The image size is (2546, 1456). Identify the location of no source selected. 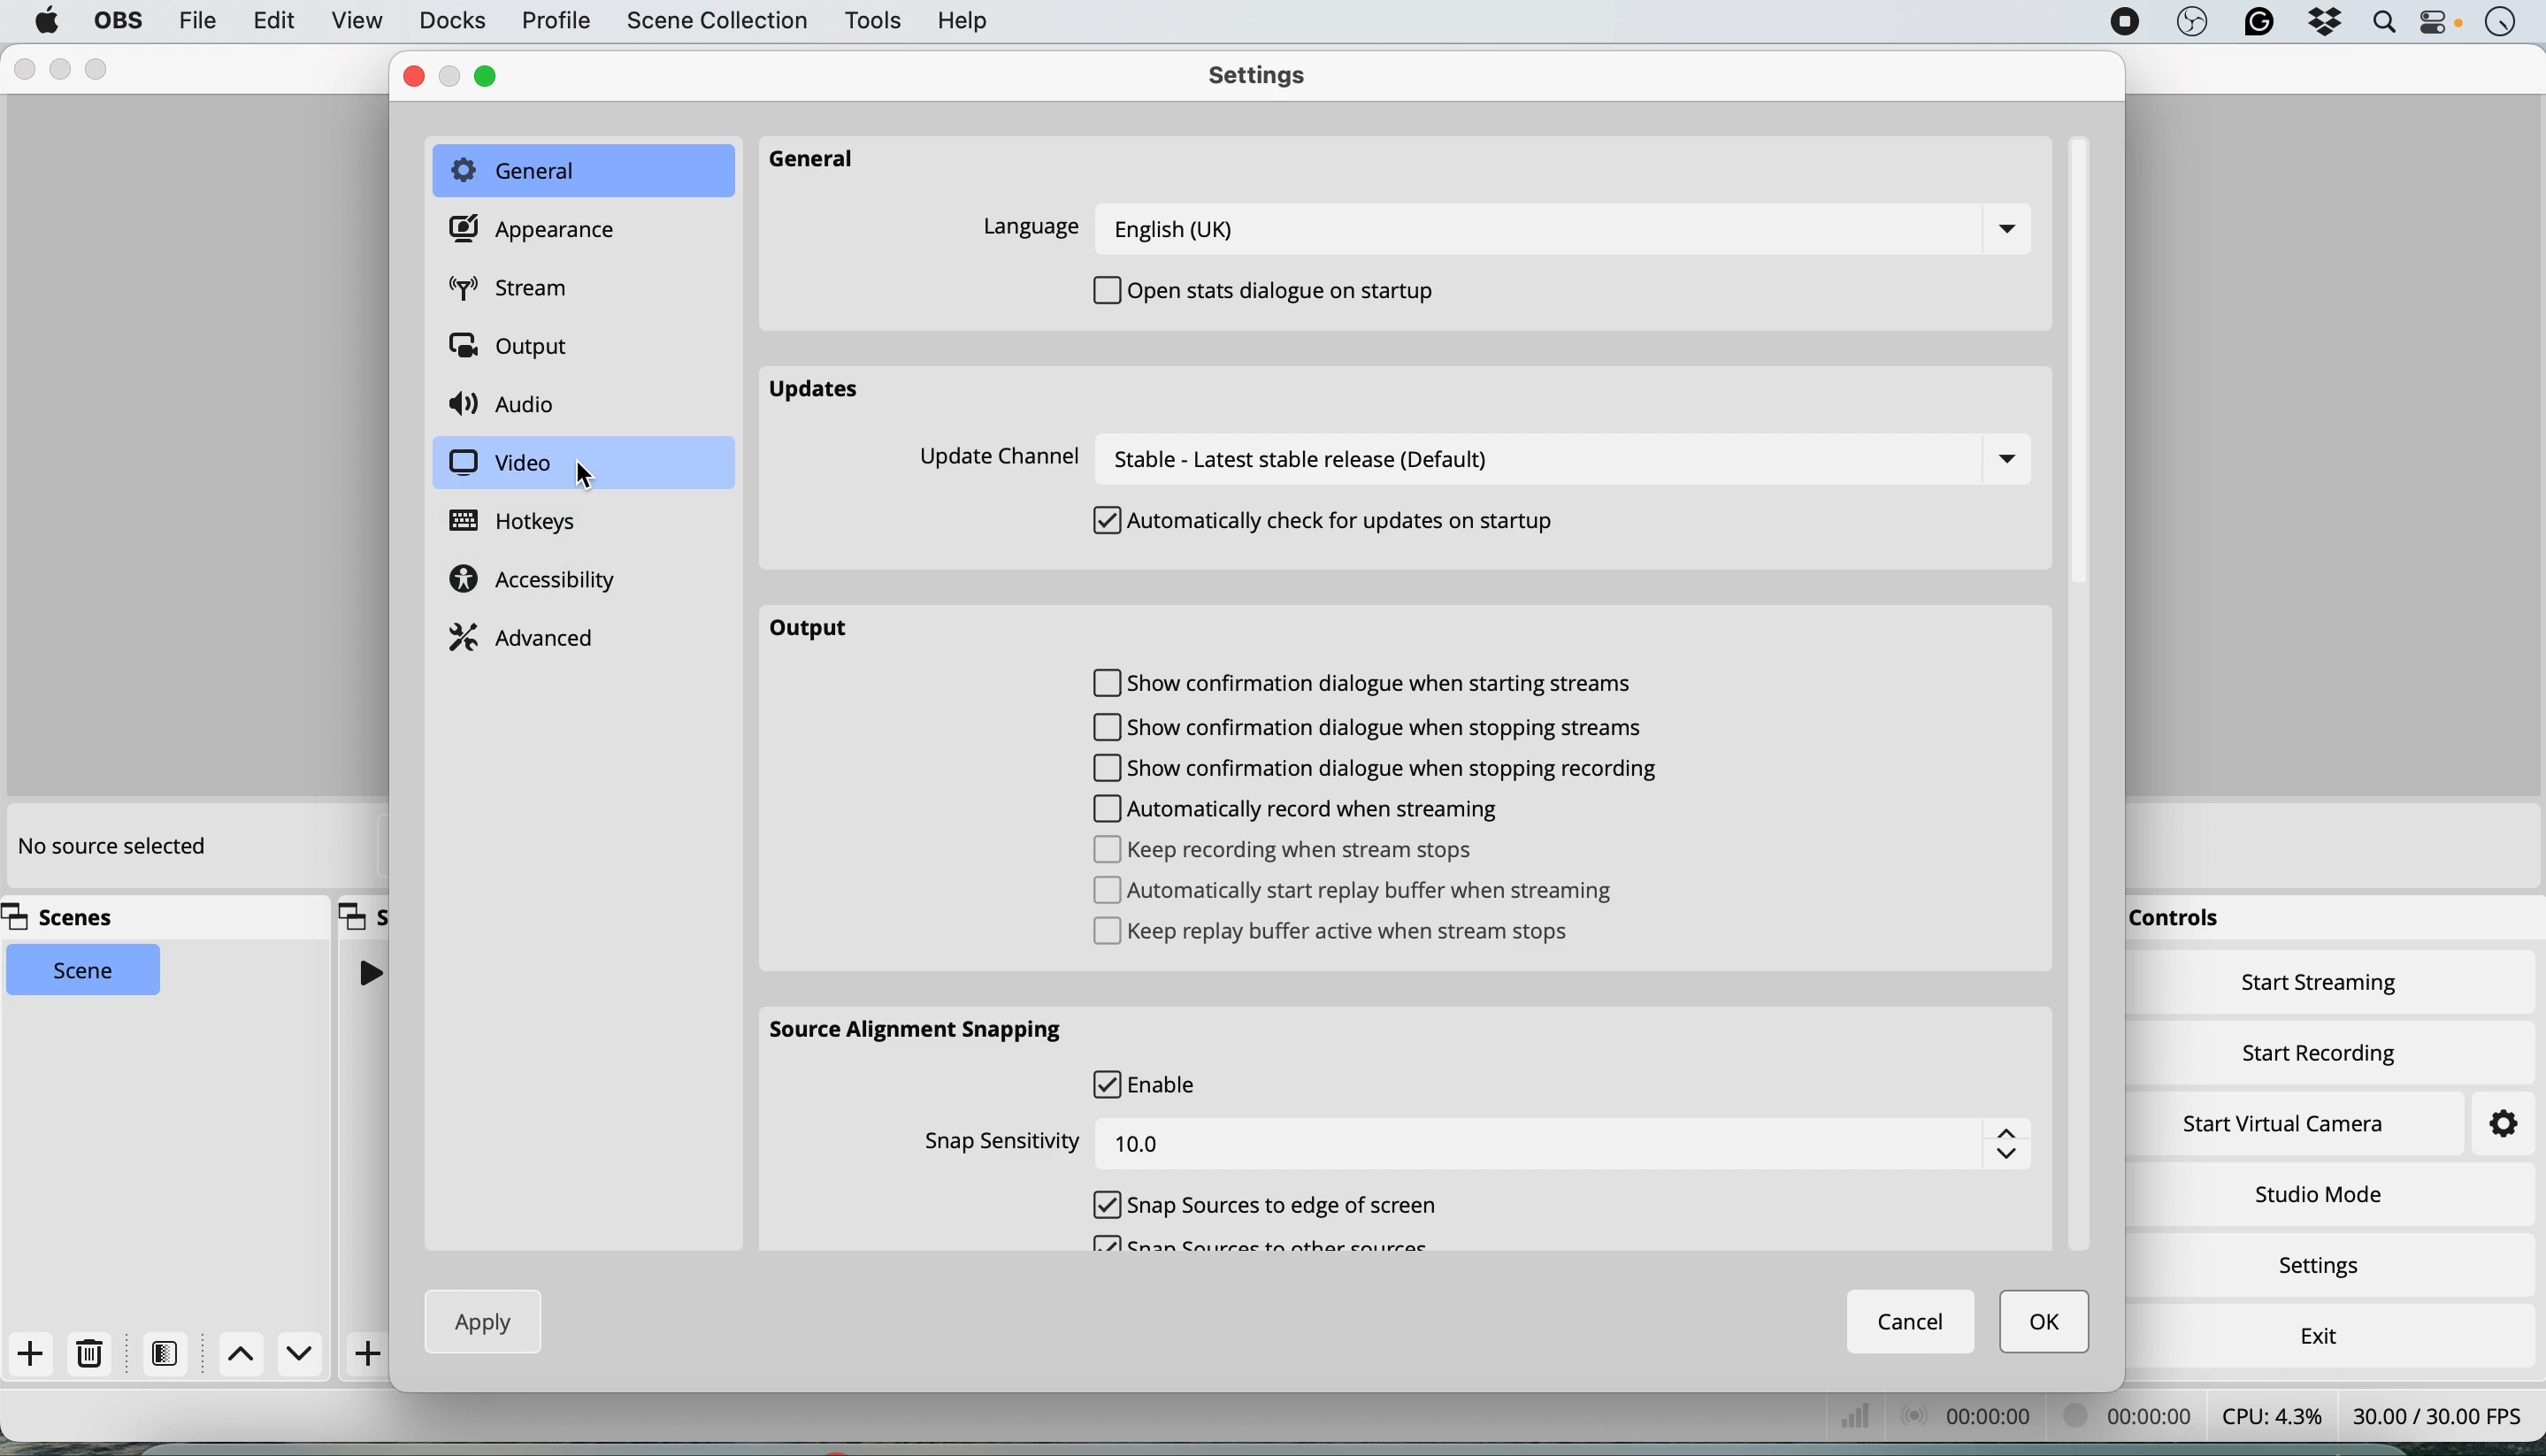
(110, 848).